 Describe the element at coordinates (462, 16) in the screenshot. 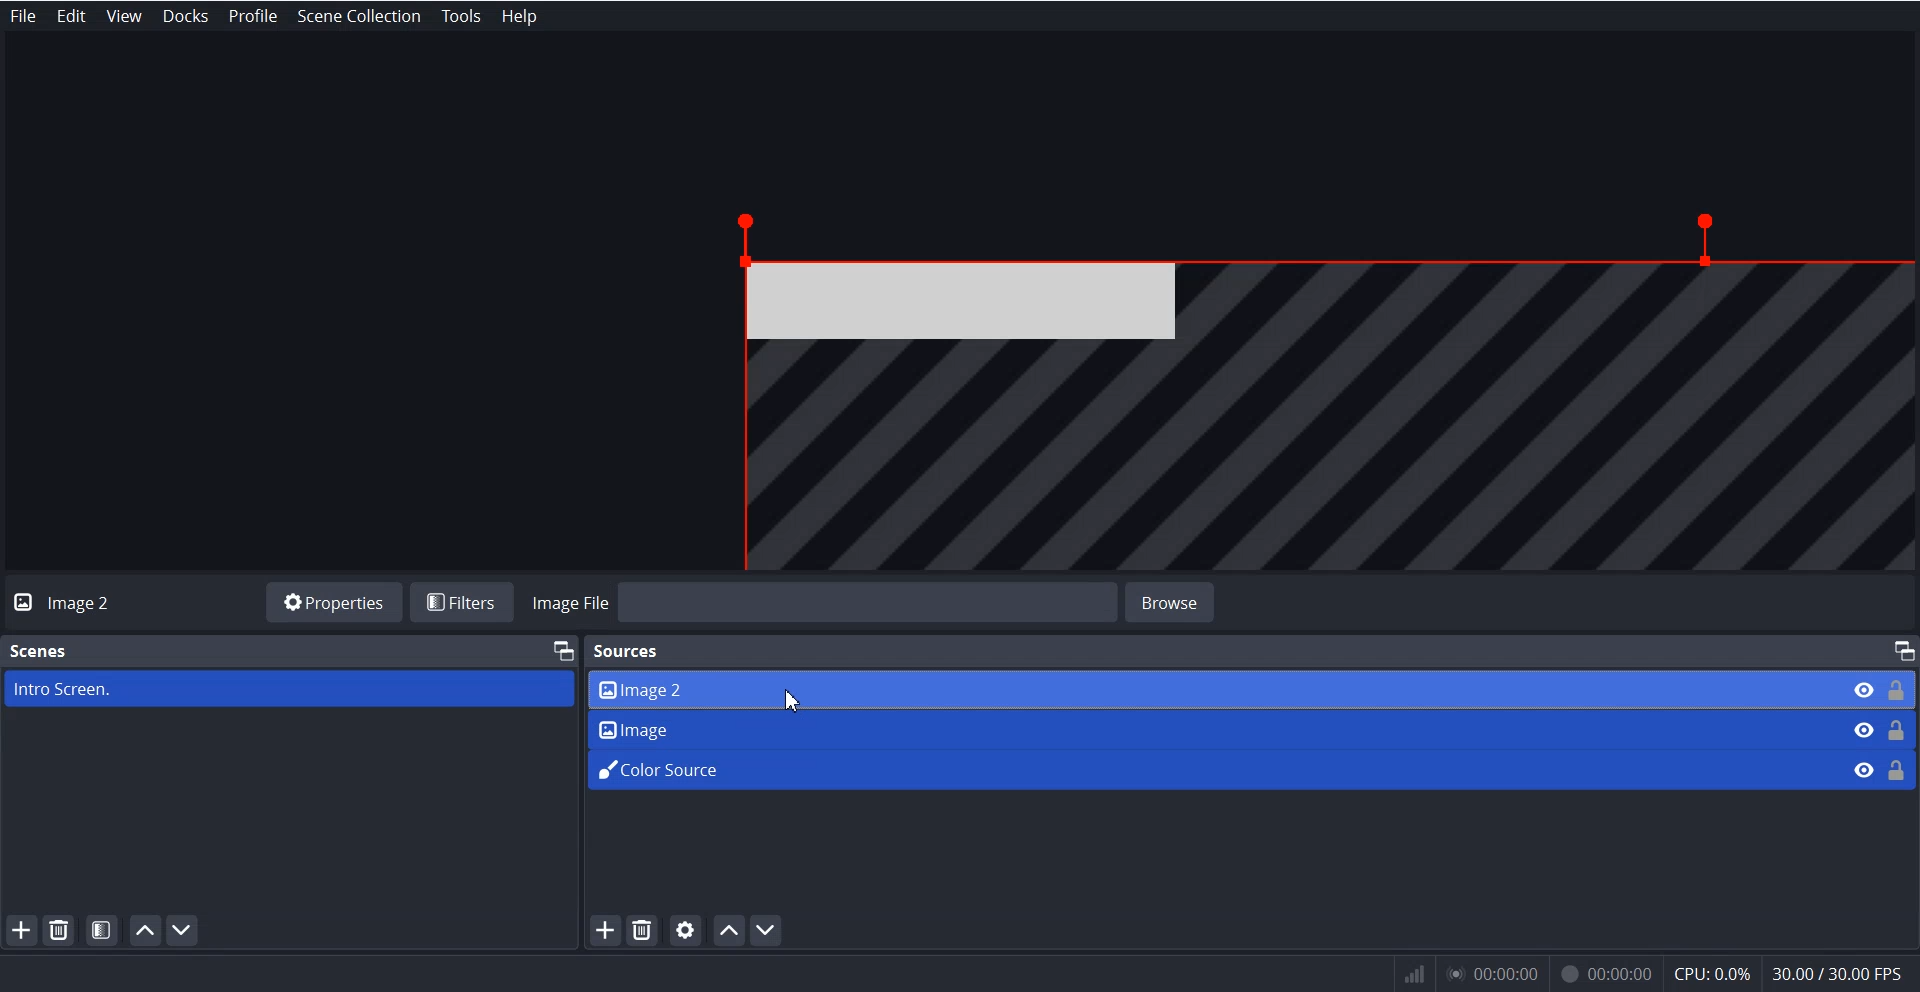

I see `Tools` at that location.